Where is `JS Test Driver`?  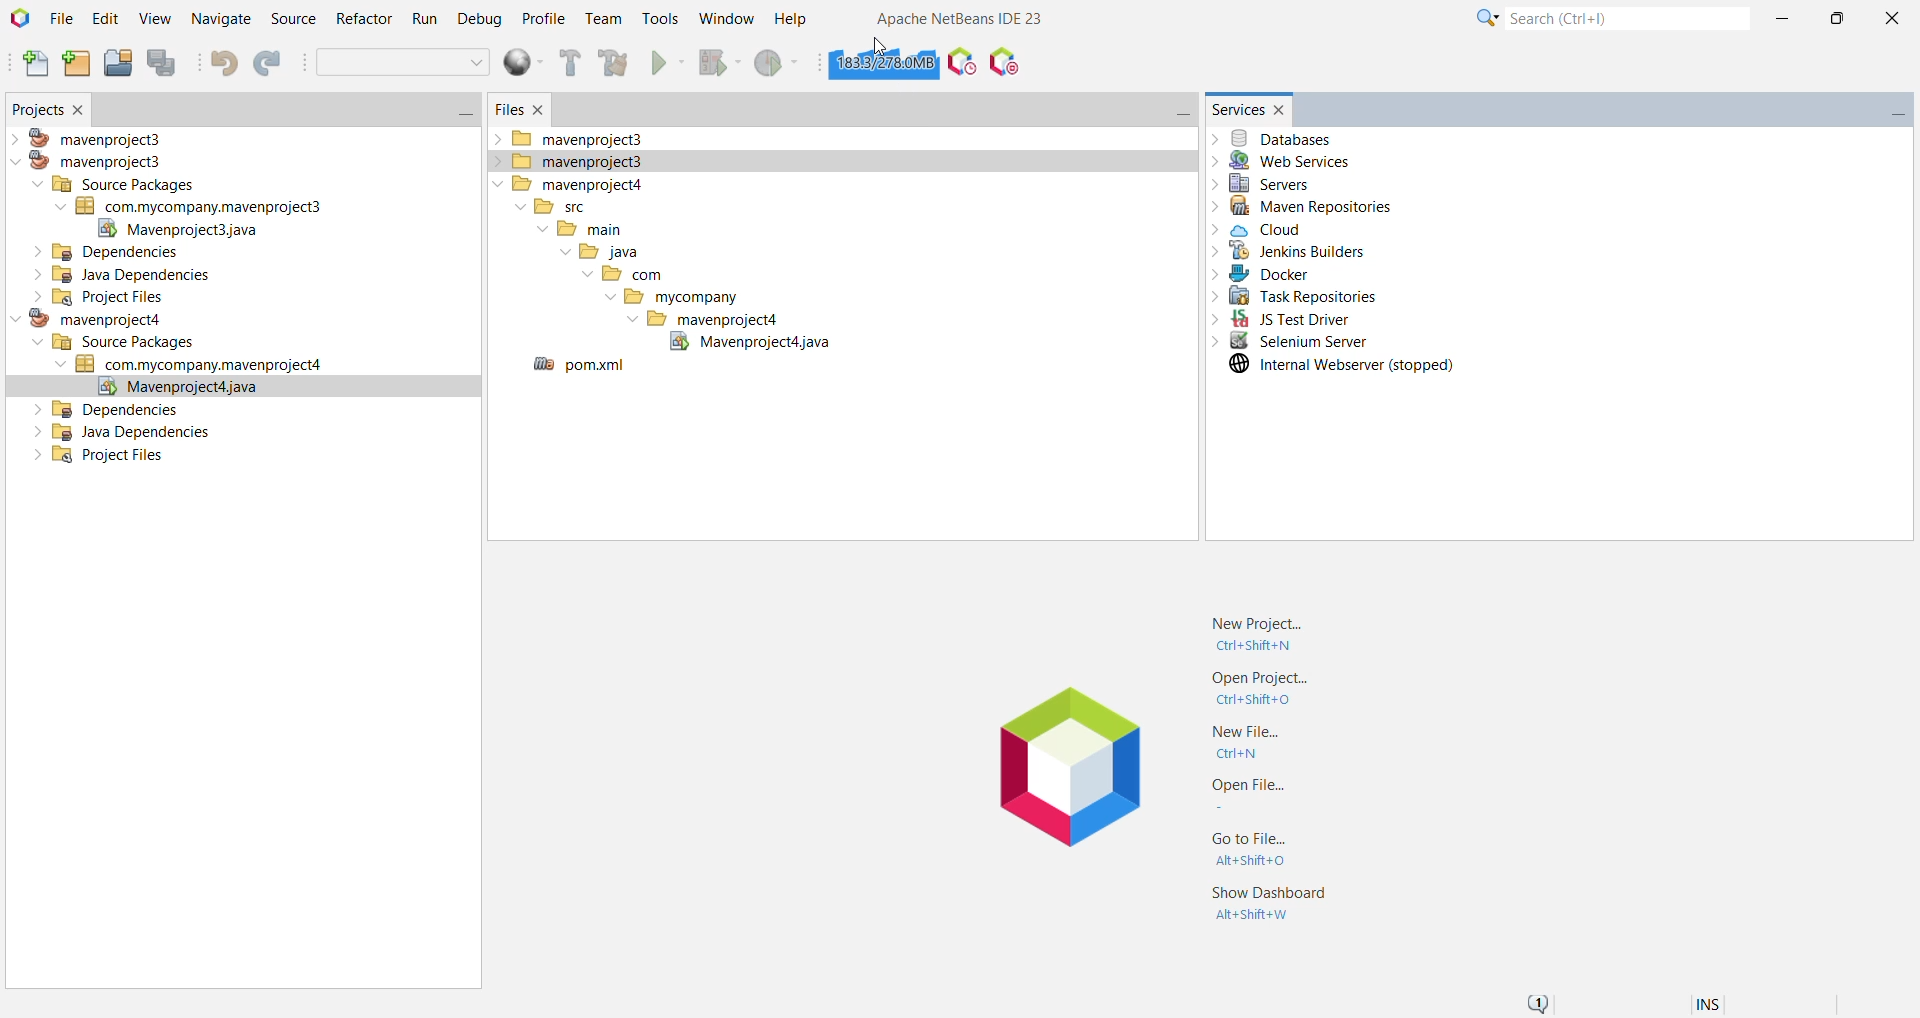 JS Test Driver is located at coordinates (1278, 321).